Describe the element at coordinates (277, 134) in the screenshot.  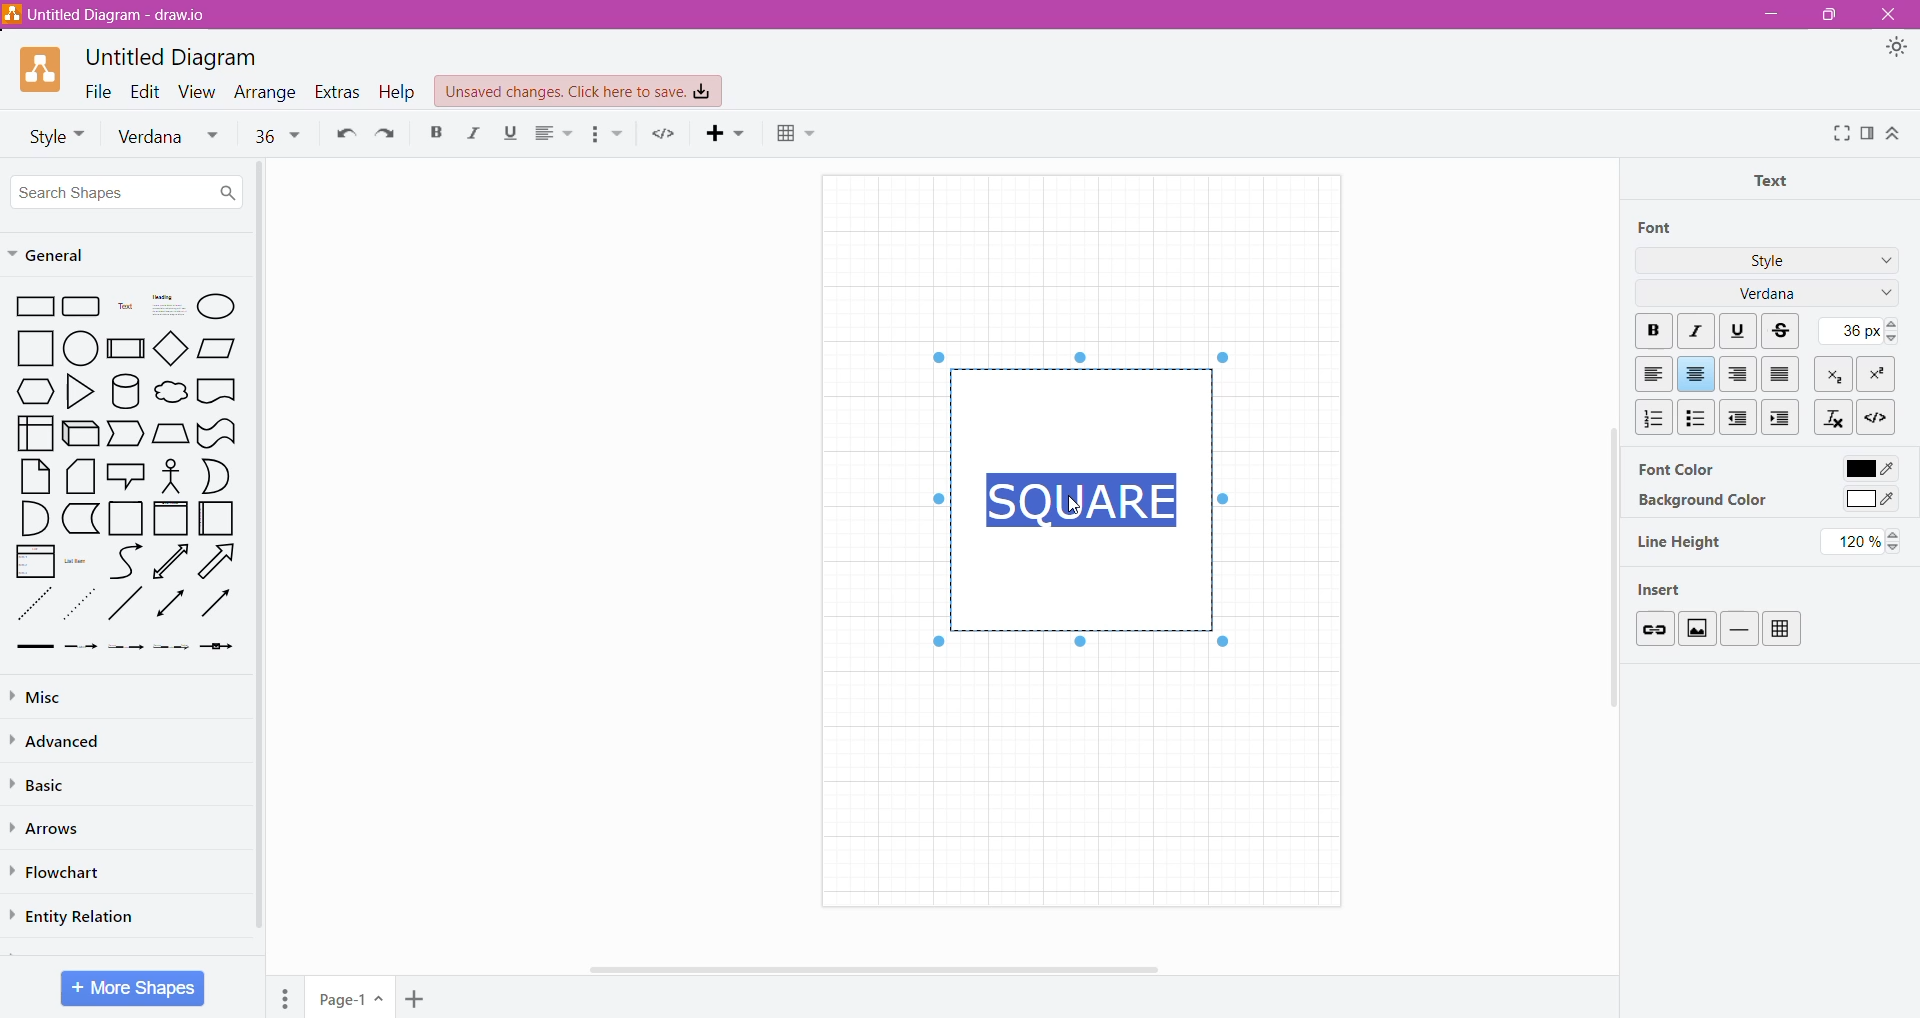
I see `Font size` at that location.